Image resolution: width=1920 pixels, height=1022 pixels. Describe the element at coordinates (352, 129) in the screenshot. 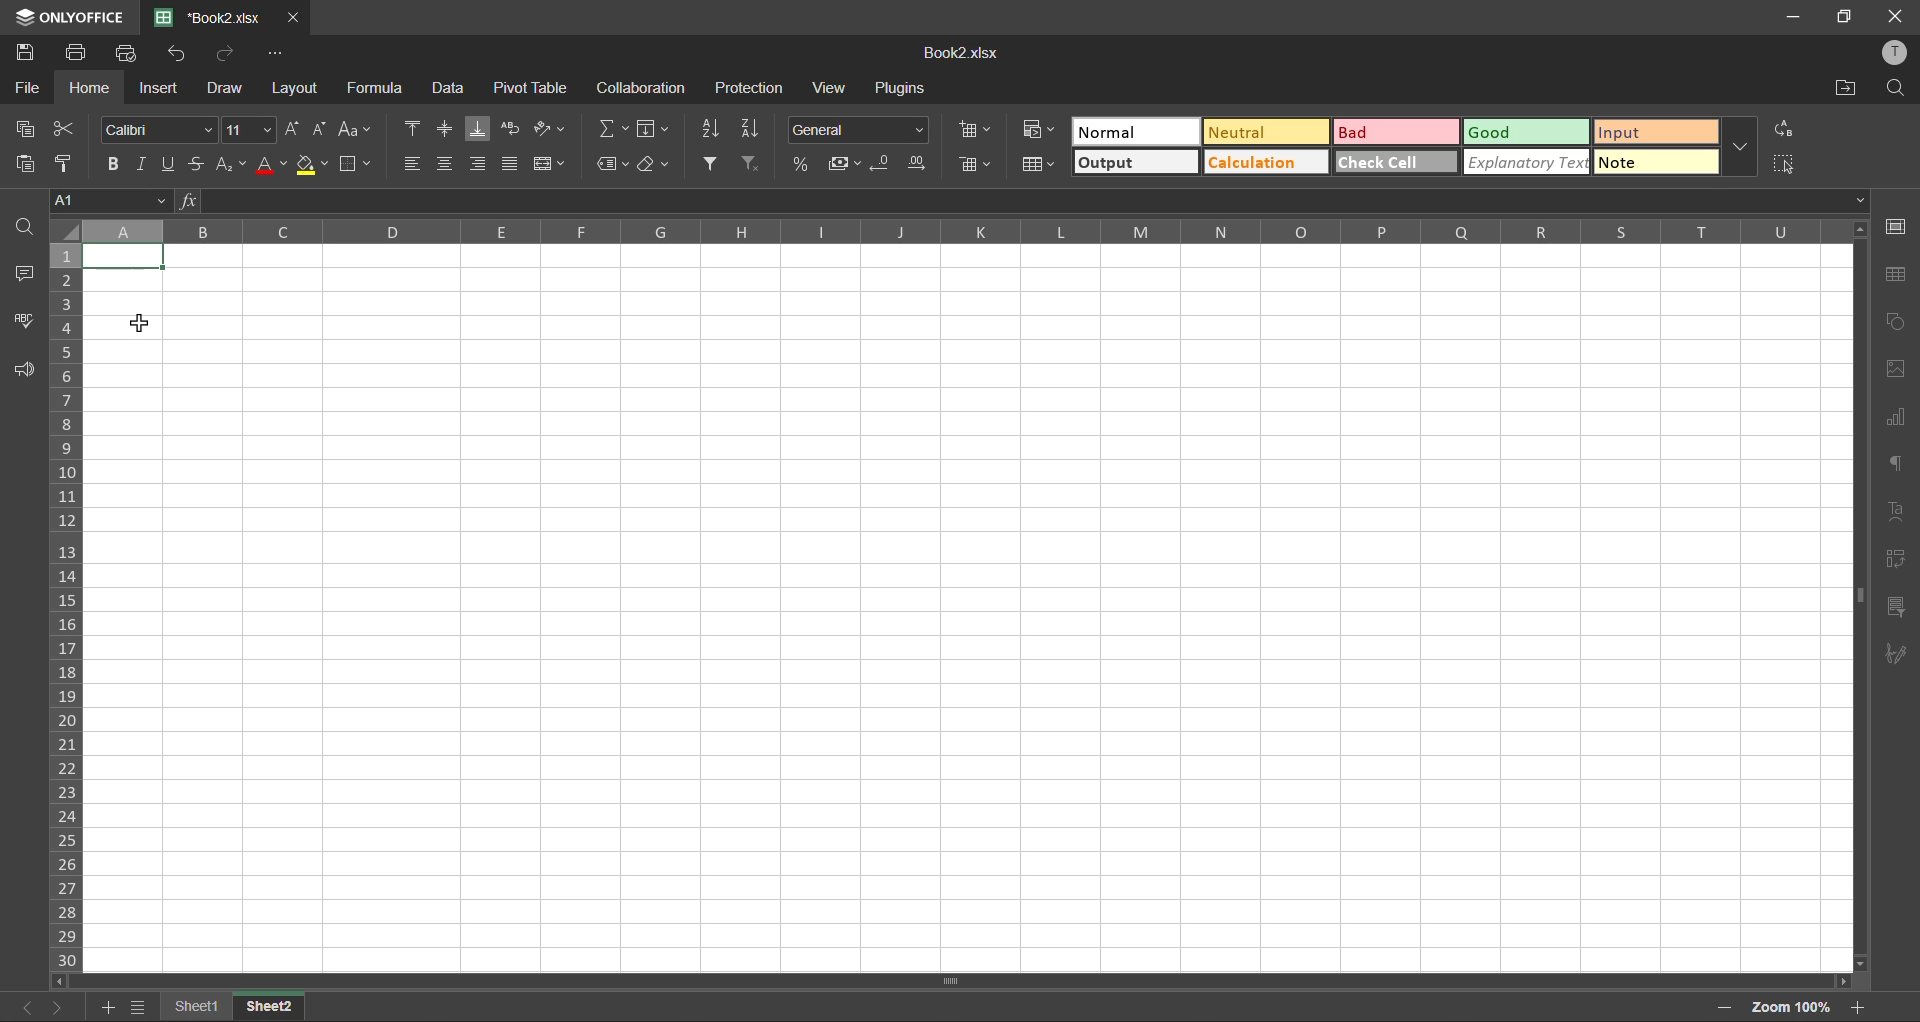

I see `change case` at that location.